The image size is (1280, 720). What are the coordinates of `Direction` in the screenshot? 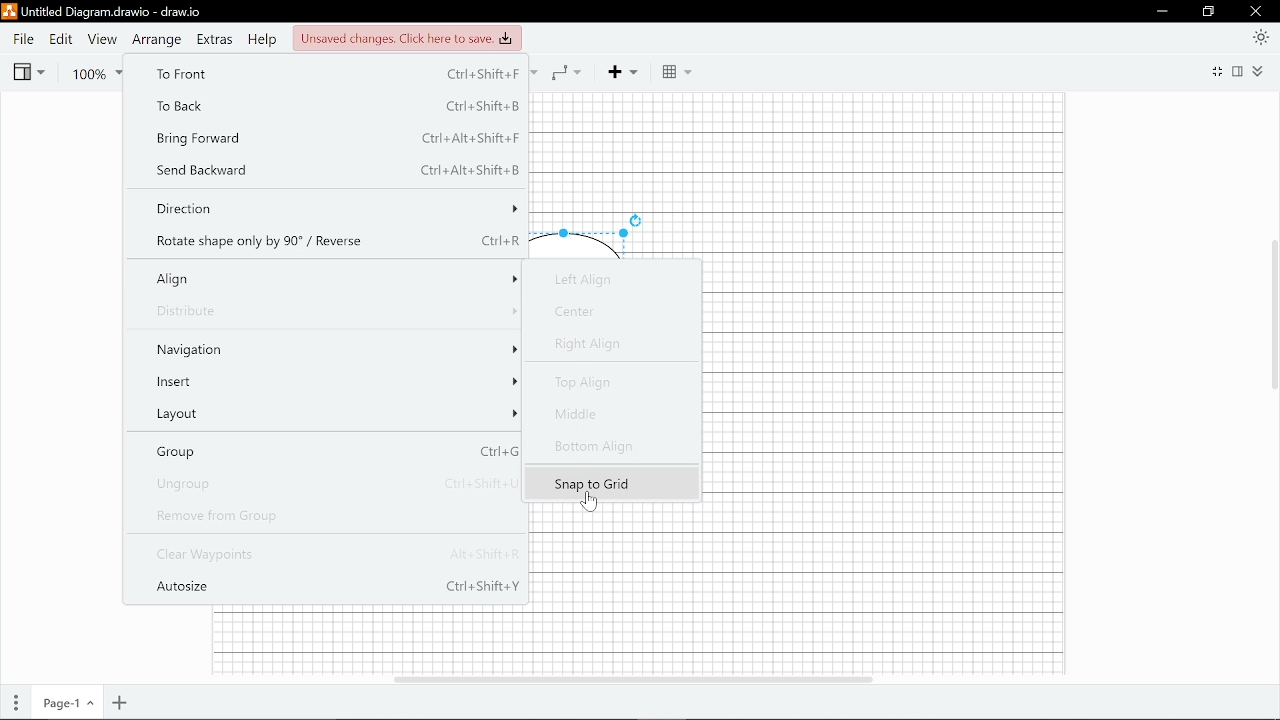 It's located at (334, 208).